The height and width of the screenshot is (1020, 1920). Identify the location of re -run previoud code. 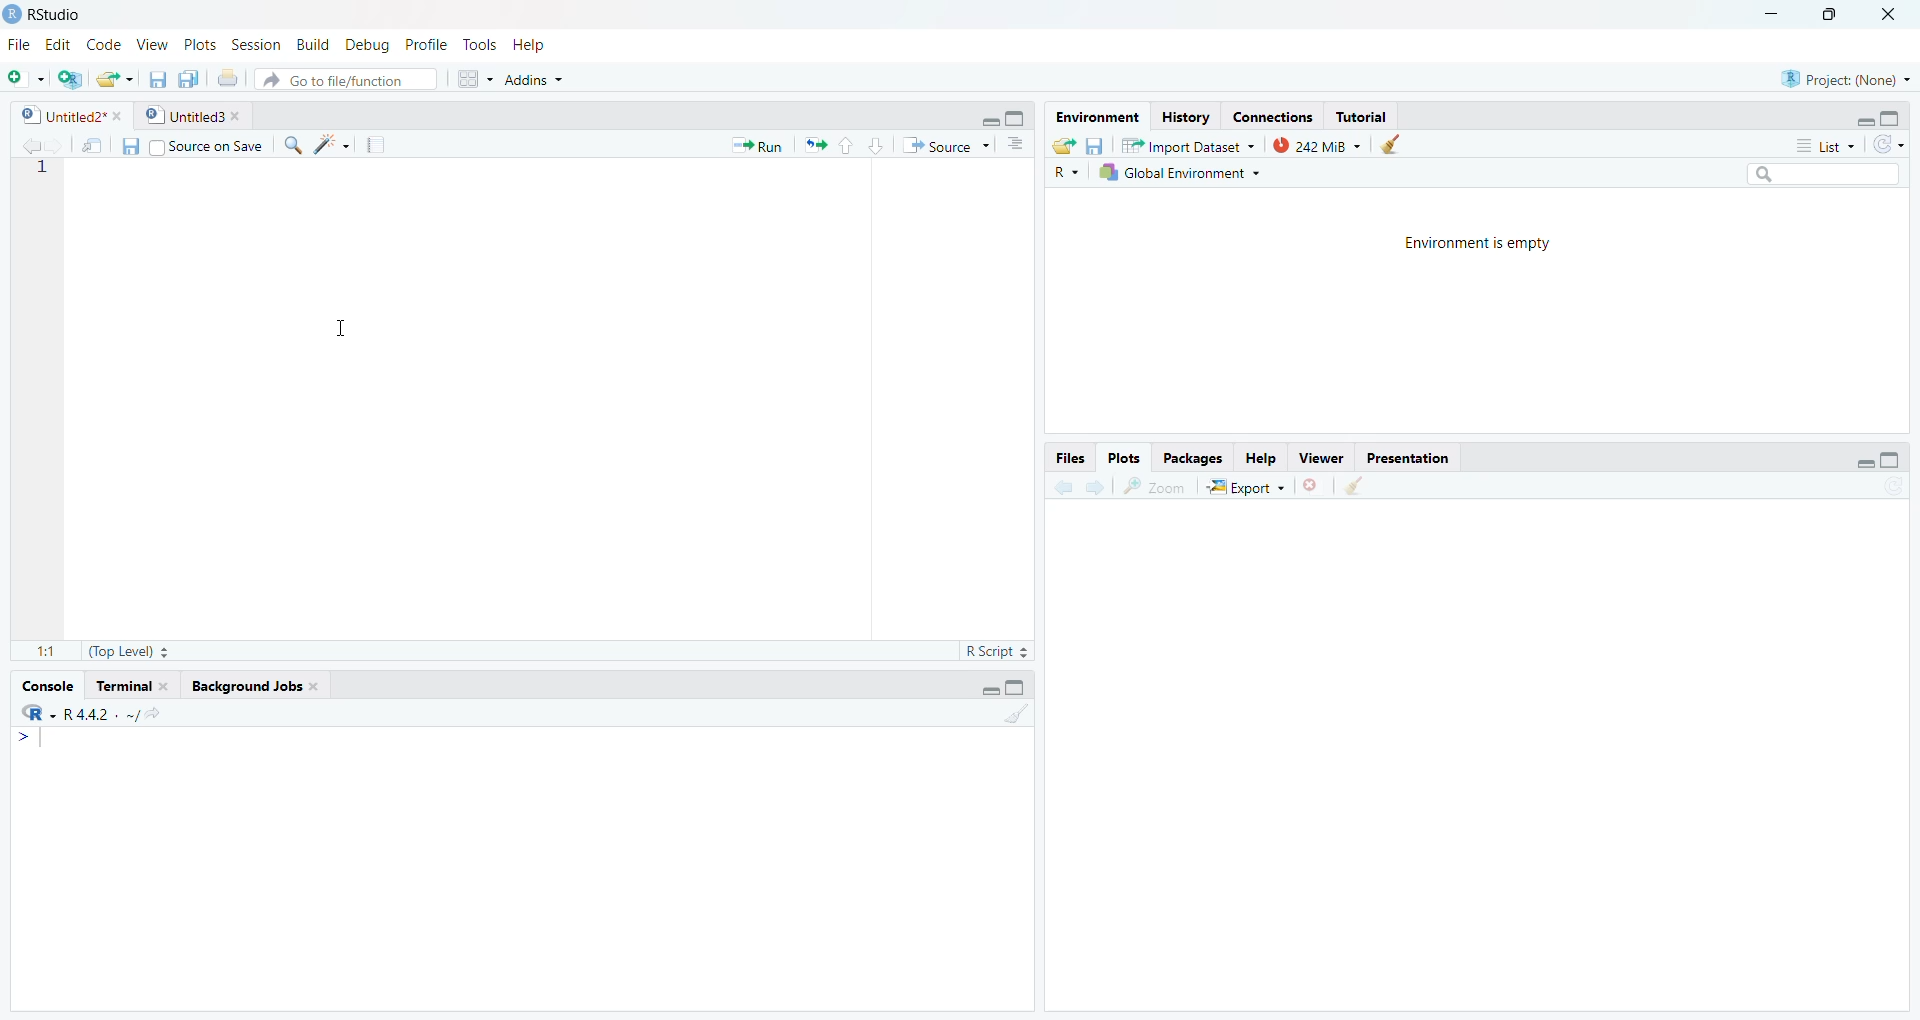
(815, 144).